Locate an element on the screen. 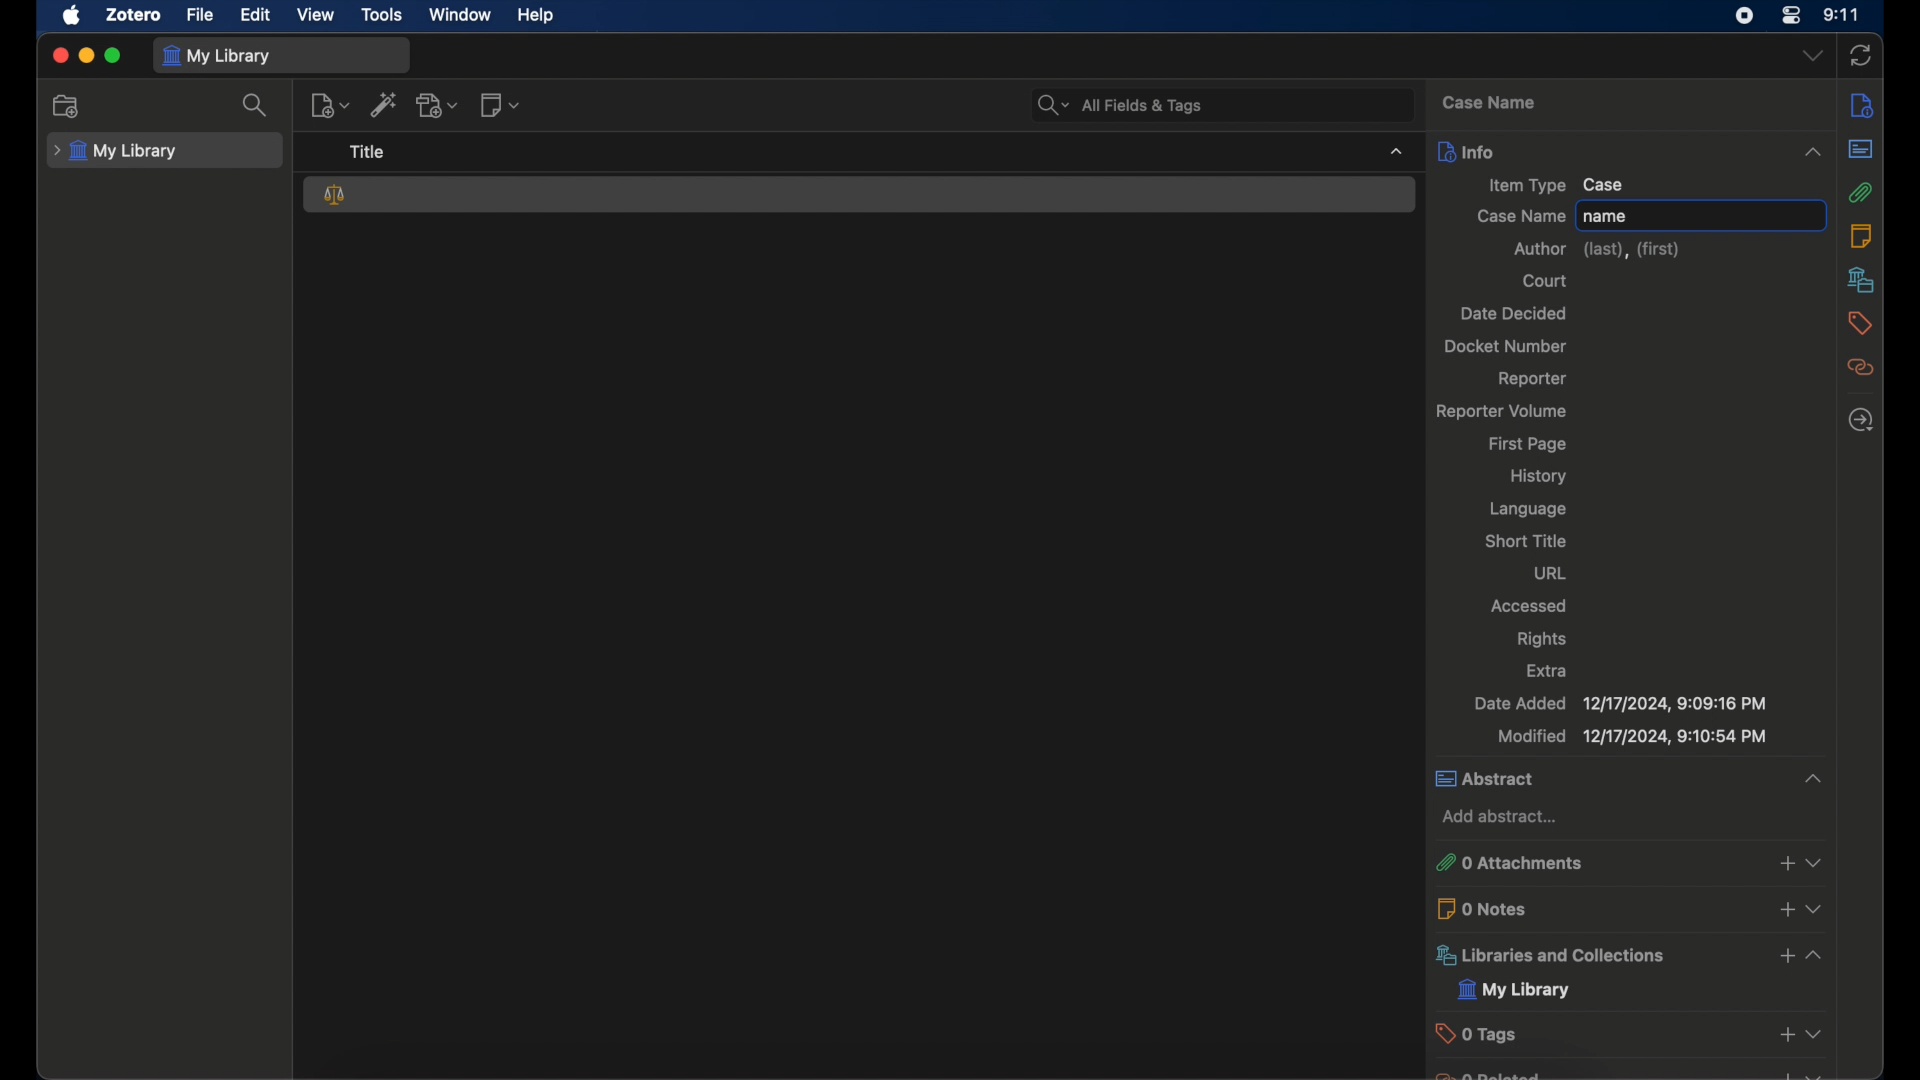 The height and width of the screenshot is (1080, 1920). rights is located at coordinates (1541, 639).